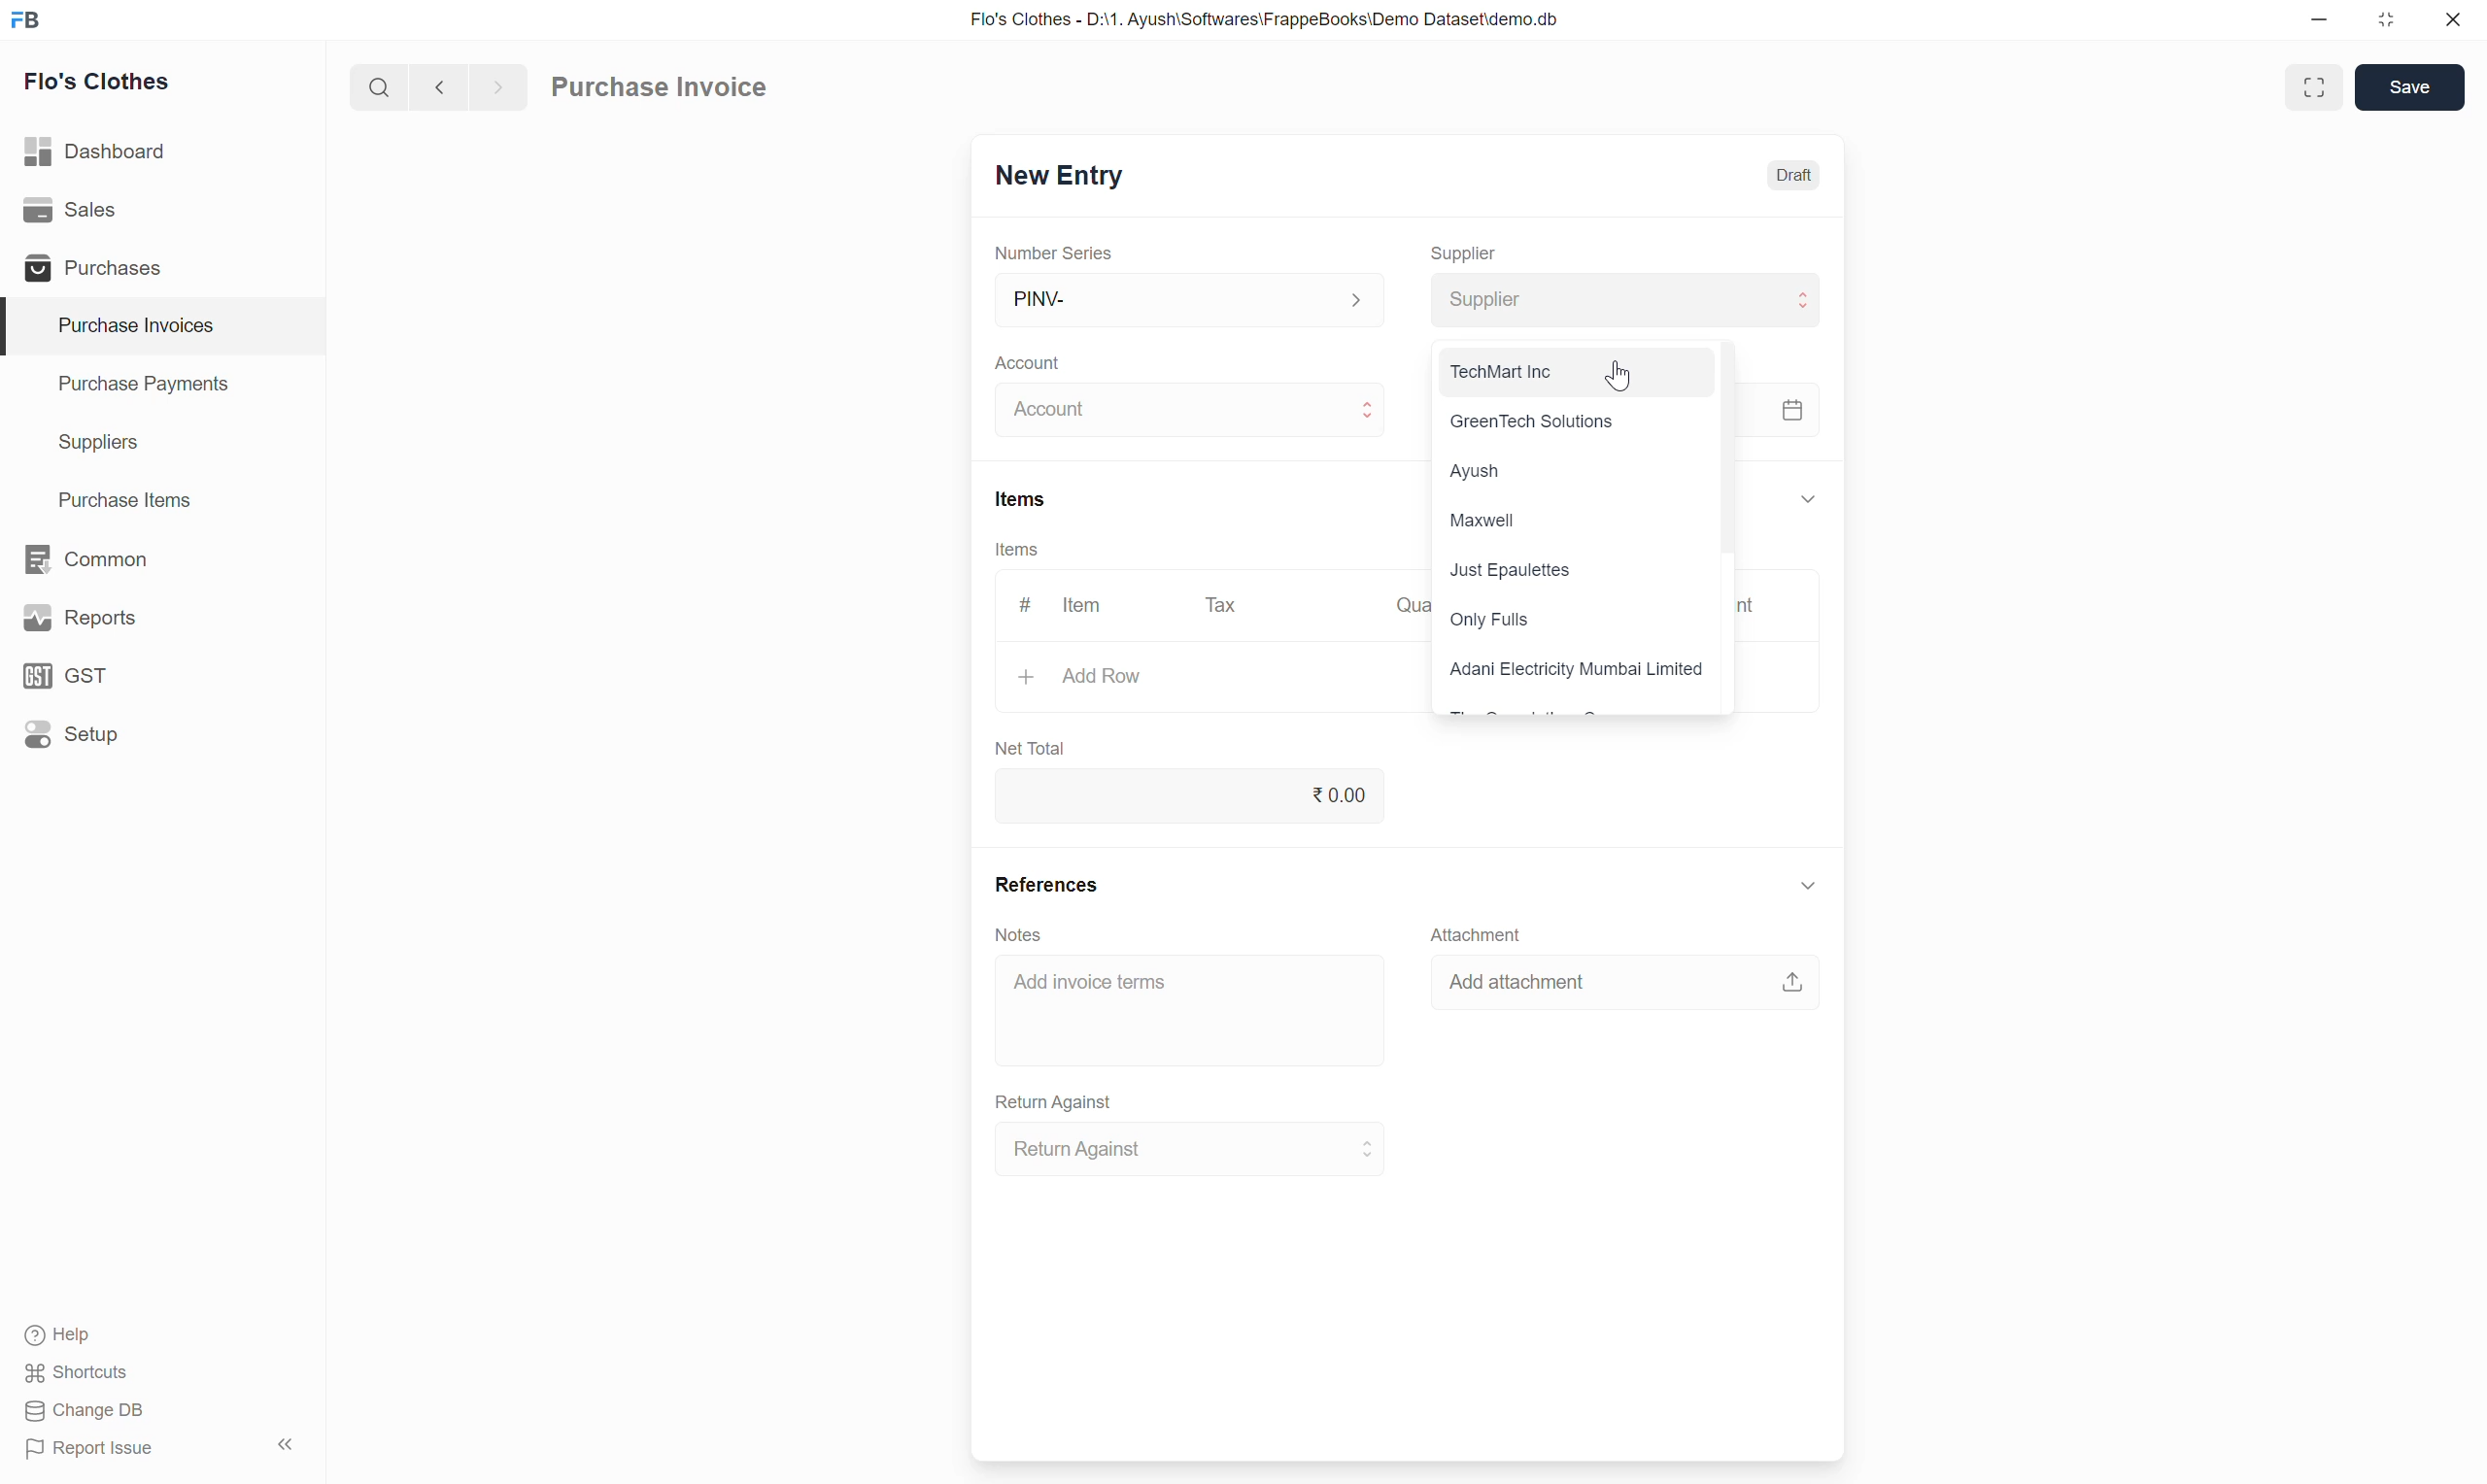  I want to click on Change DB, so click(86, 1410).